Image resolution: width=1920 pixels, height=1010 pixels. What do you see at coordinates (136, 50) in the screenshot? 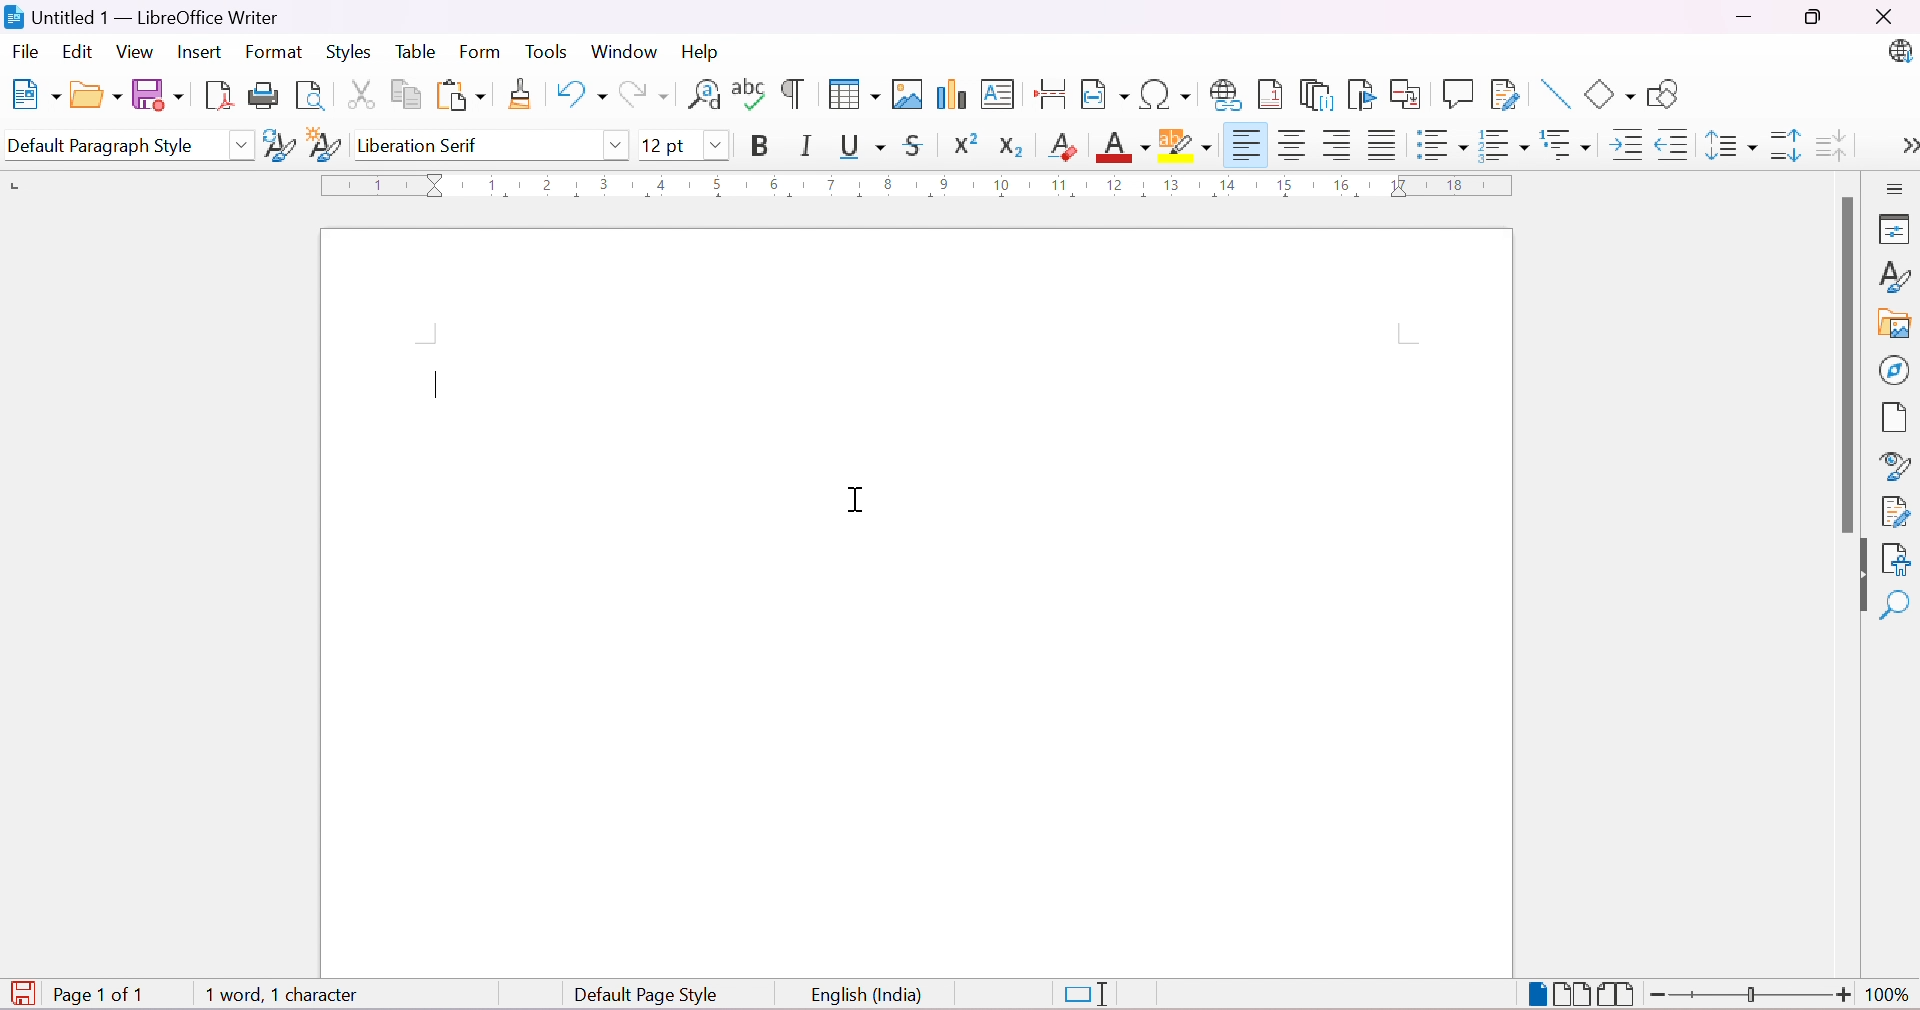
I see `View` at bounding box center [136, 50].